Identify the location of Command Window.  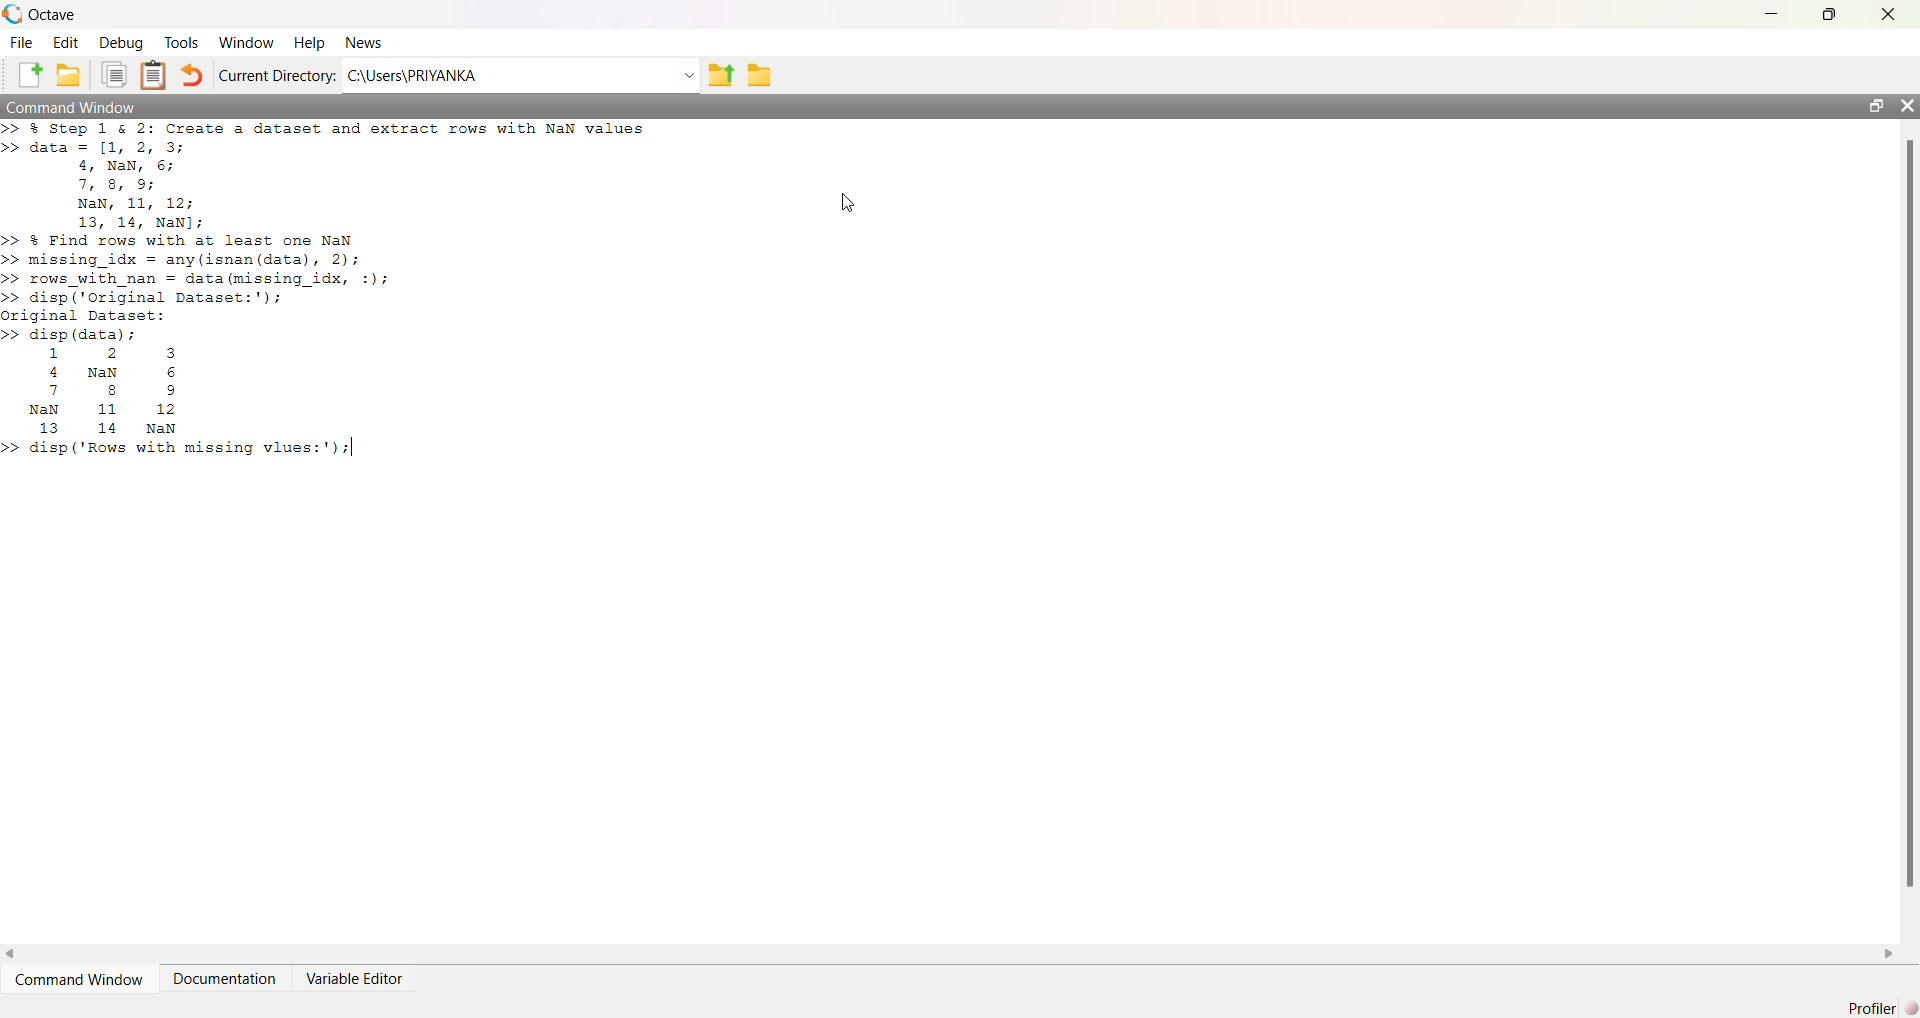
(73, 106).